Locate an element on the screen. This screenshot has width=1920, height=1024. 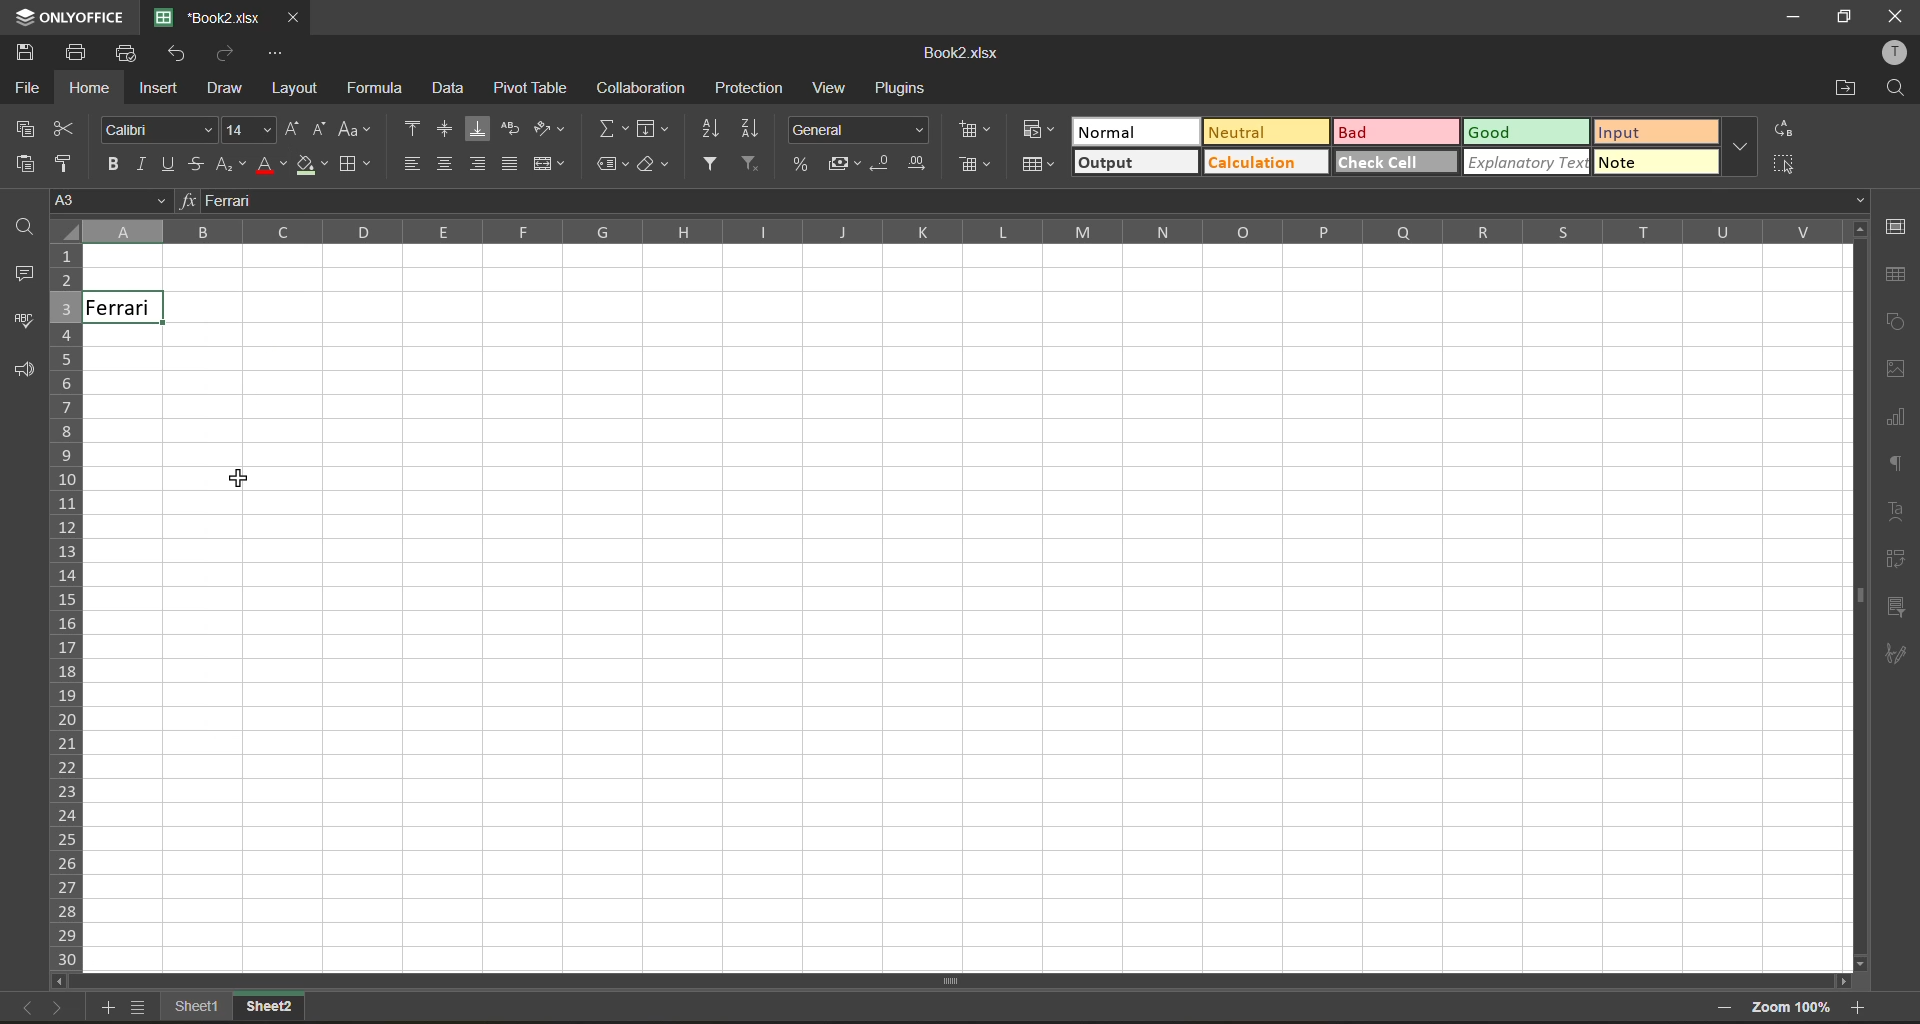
file is located at coordinates (24, 89).